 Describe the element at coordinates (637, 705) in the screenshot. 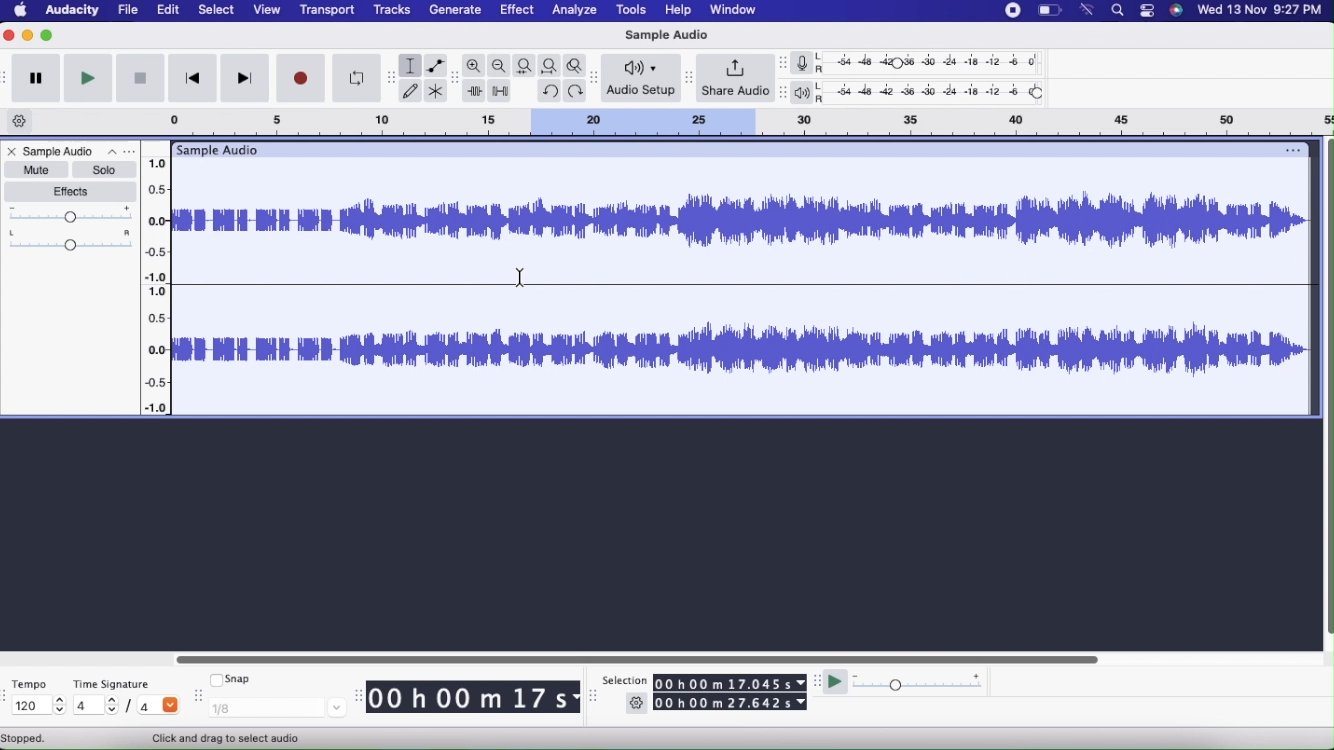

I see `Settings` at that location.